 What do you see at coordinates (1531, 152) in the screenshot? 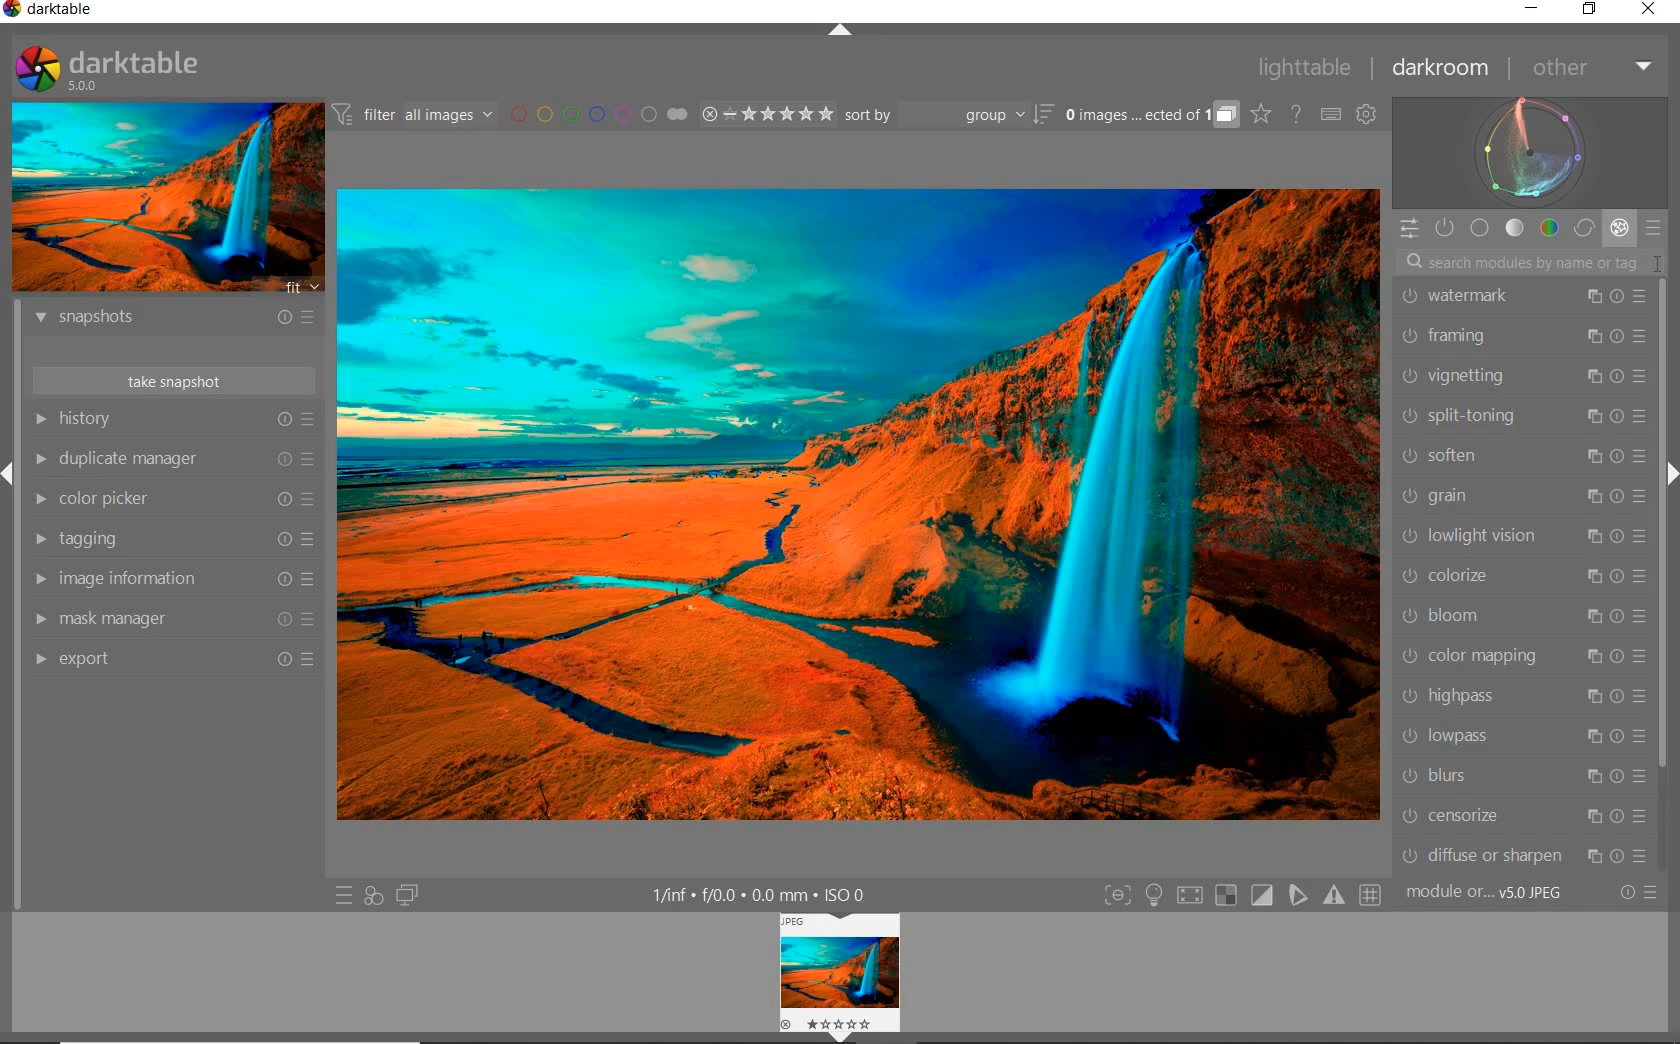
I see `waveform` at bounding box center [1531, 152].